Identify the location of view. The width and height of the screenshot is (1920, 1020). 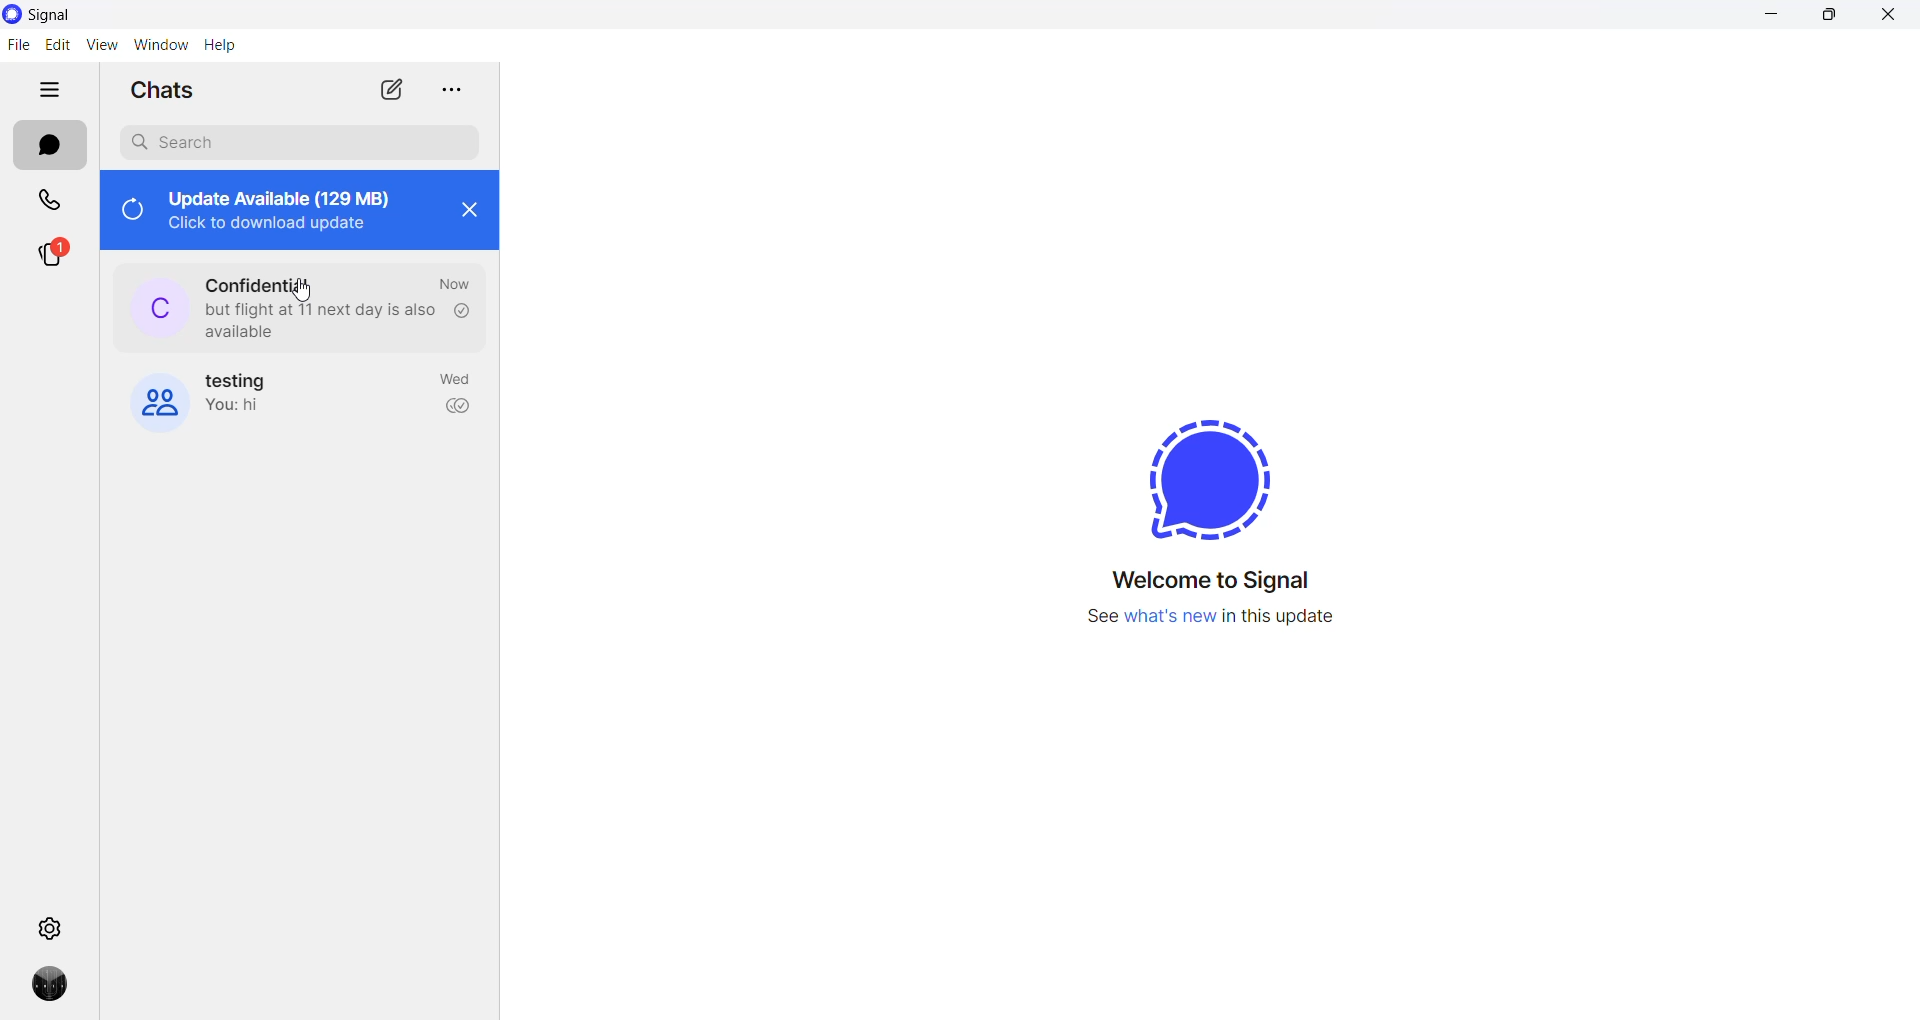
(101, 45).